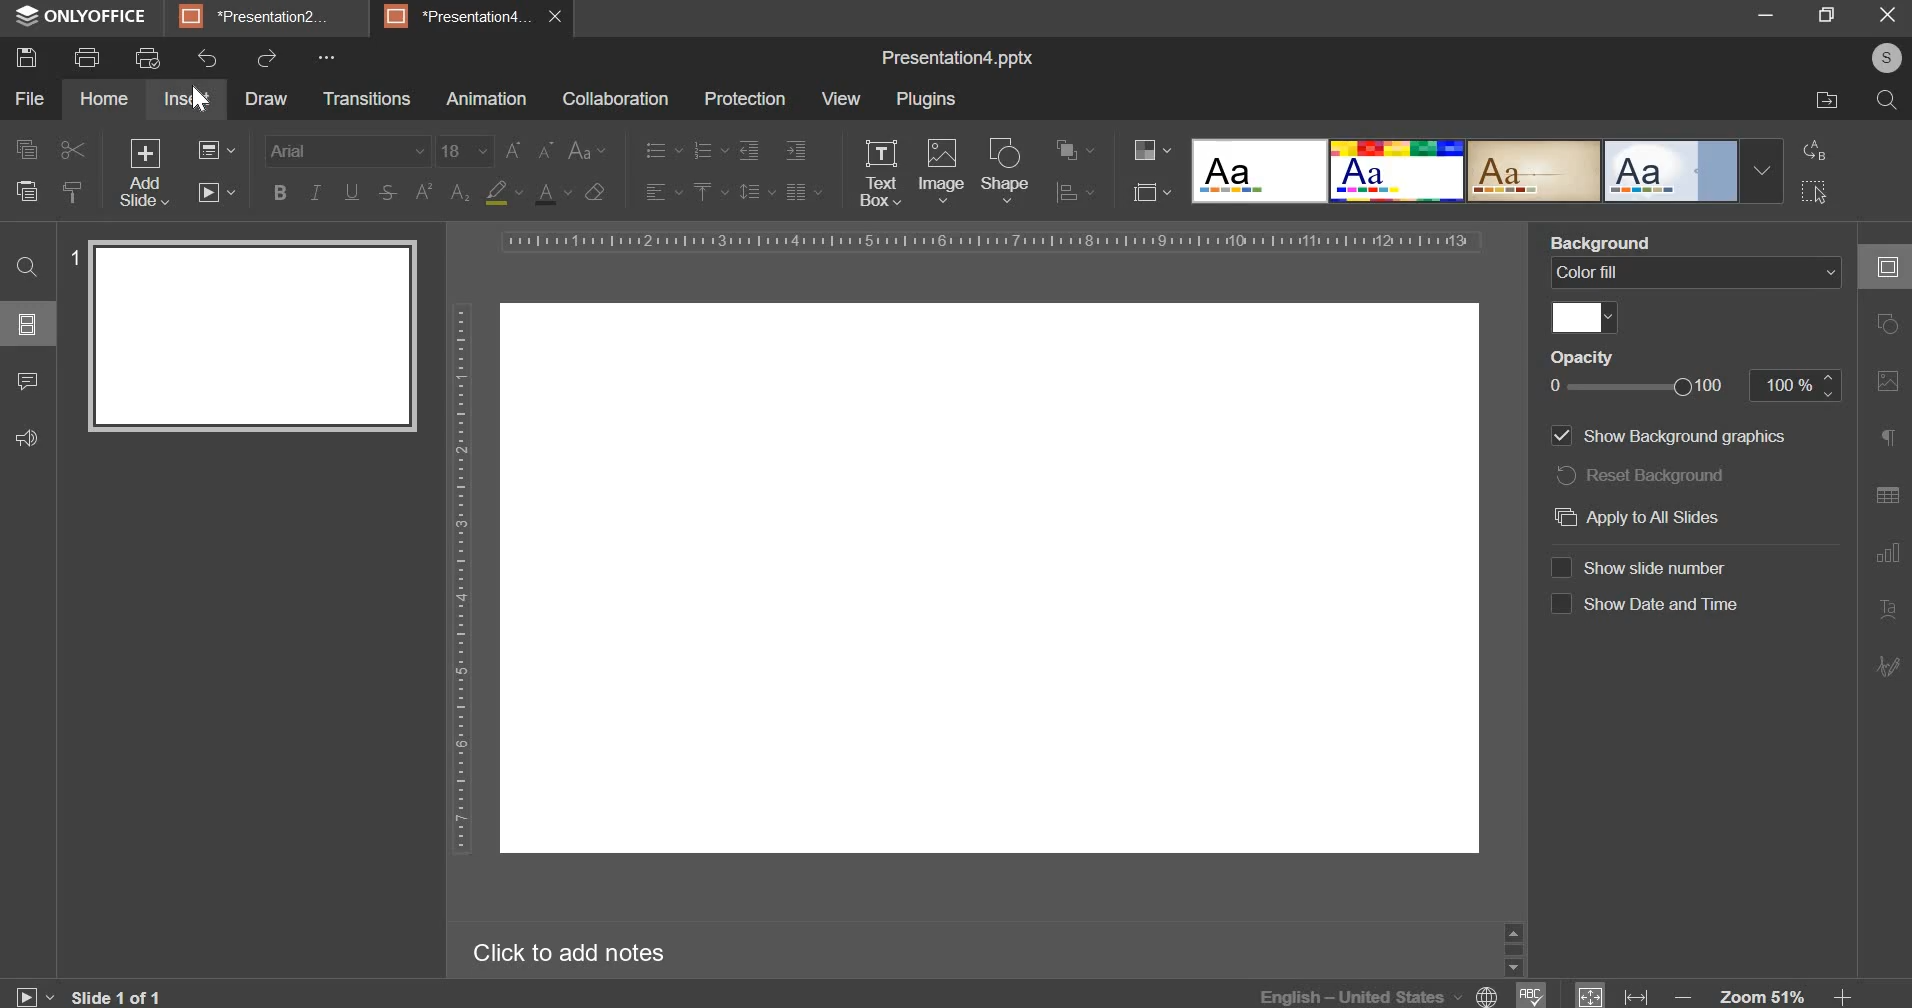 This screenshot has height=1008, width=1912. I want to click on text color, so click(553, 193).